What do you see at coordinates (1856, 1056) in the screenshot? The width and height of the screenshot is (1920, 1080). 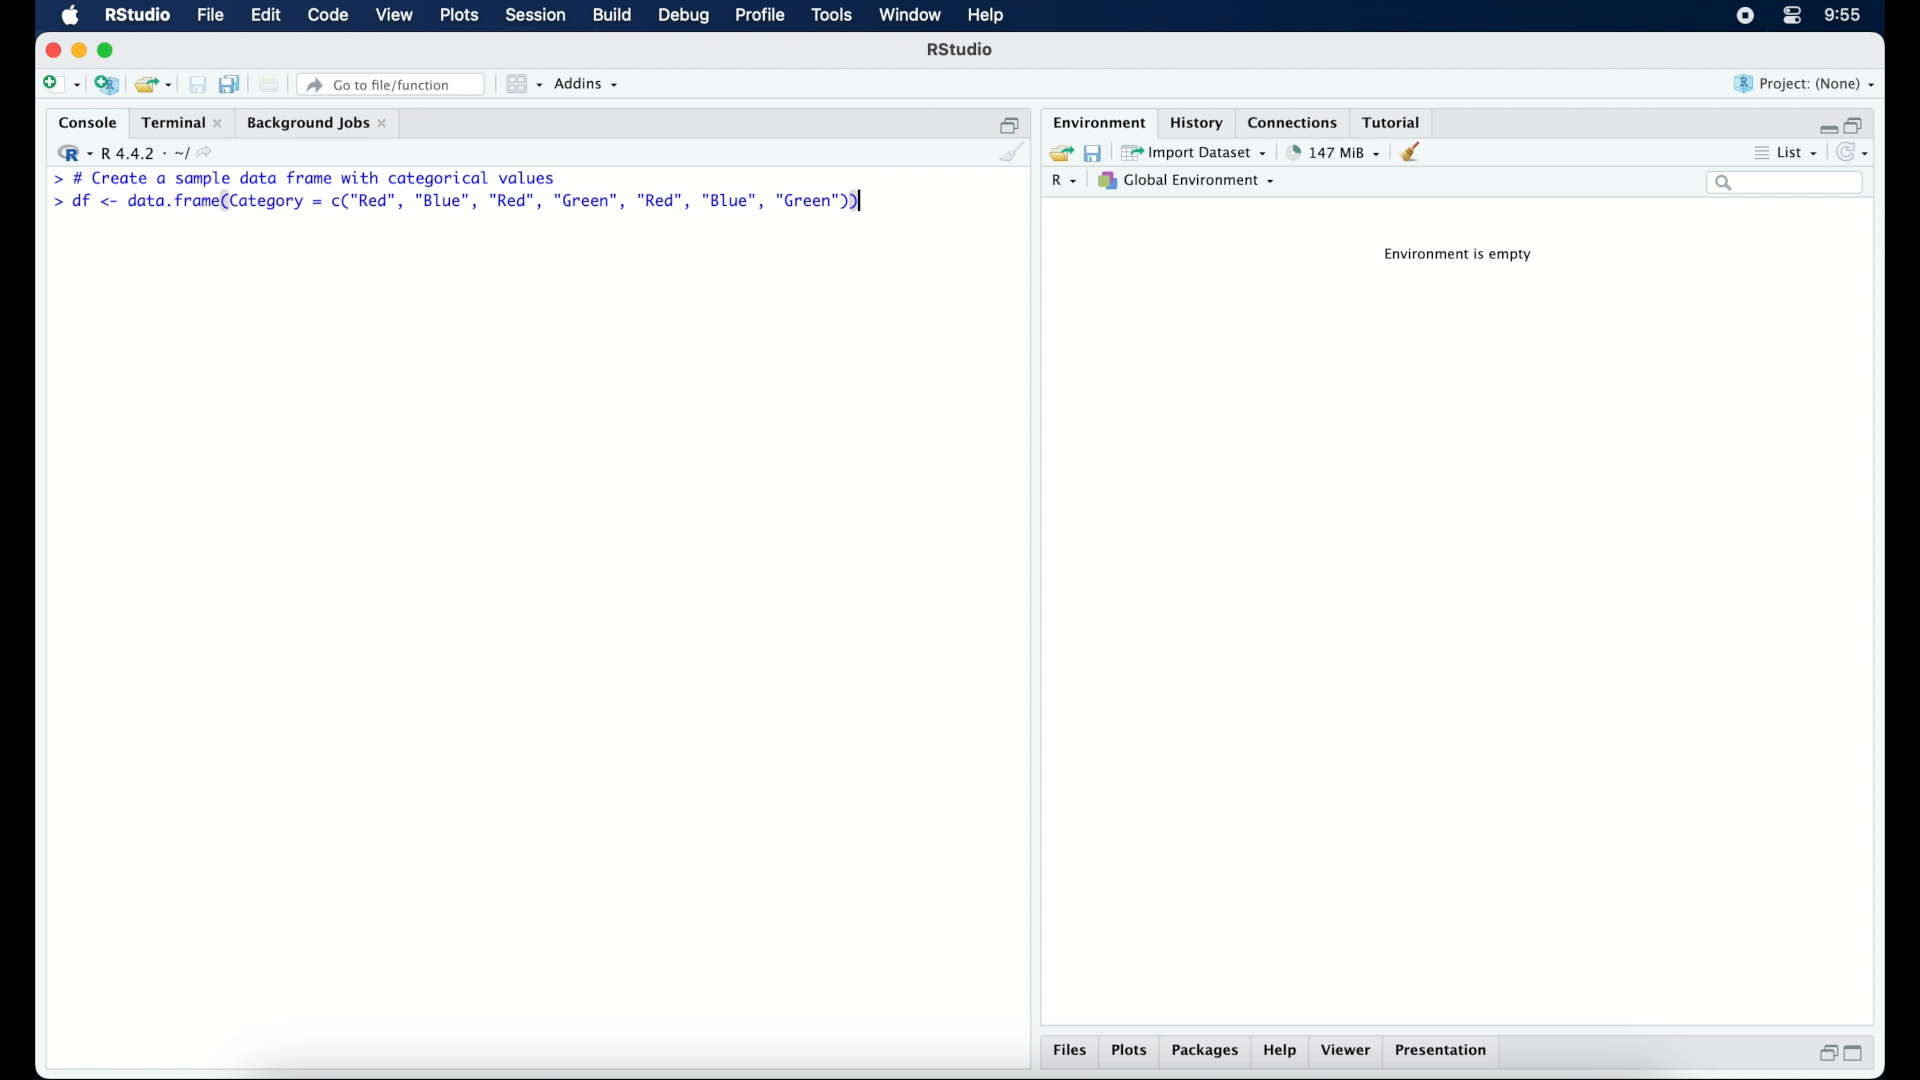 I see `maximize` at bounding box center [1856, 1056].